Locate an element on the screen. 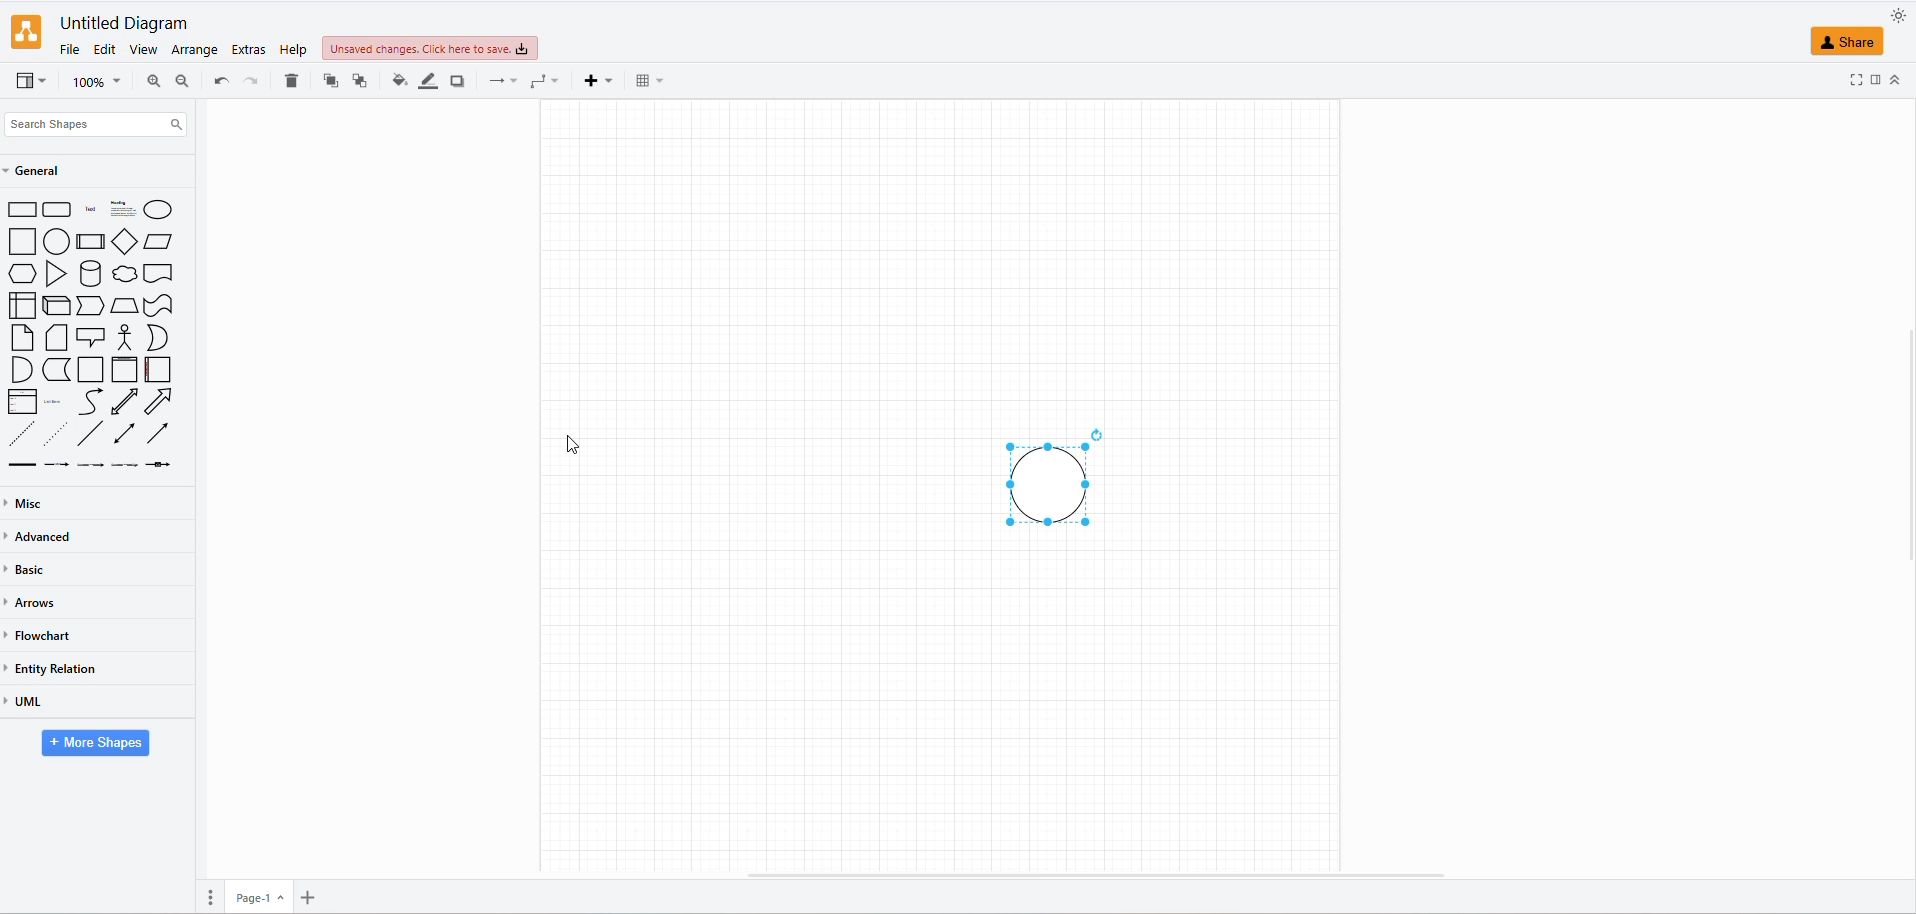  CYLINDER is located at coordinates (91, 272).